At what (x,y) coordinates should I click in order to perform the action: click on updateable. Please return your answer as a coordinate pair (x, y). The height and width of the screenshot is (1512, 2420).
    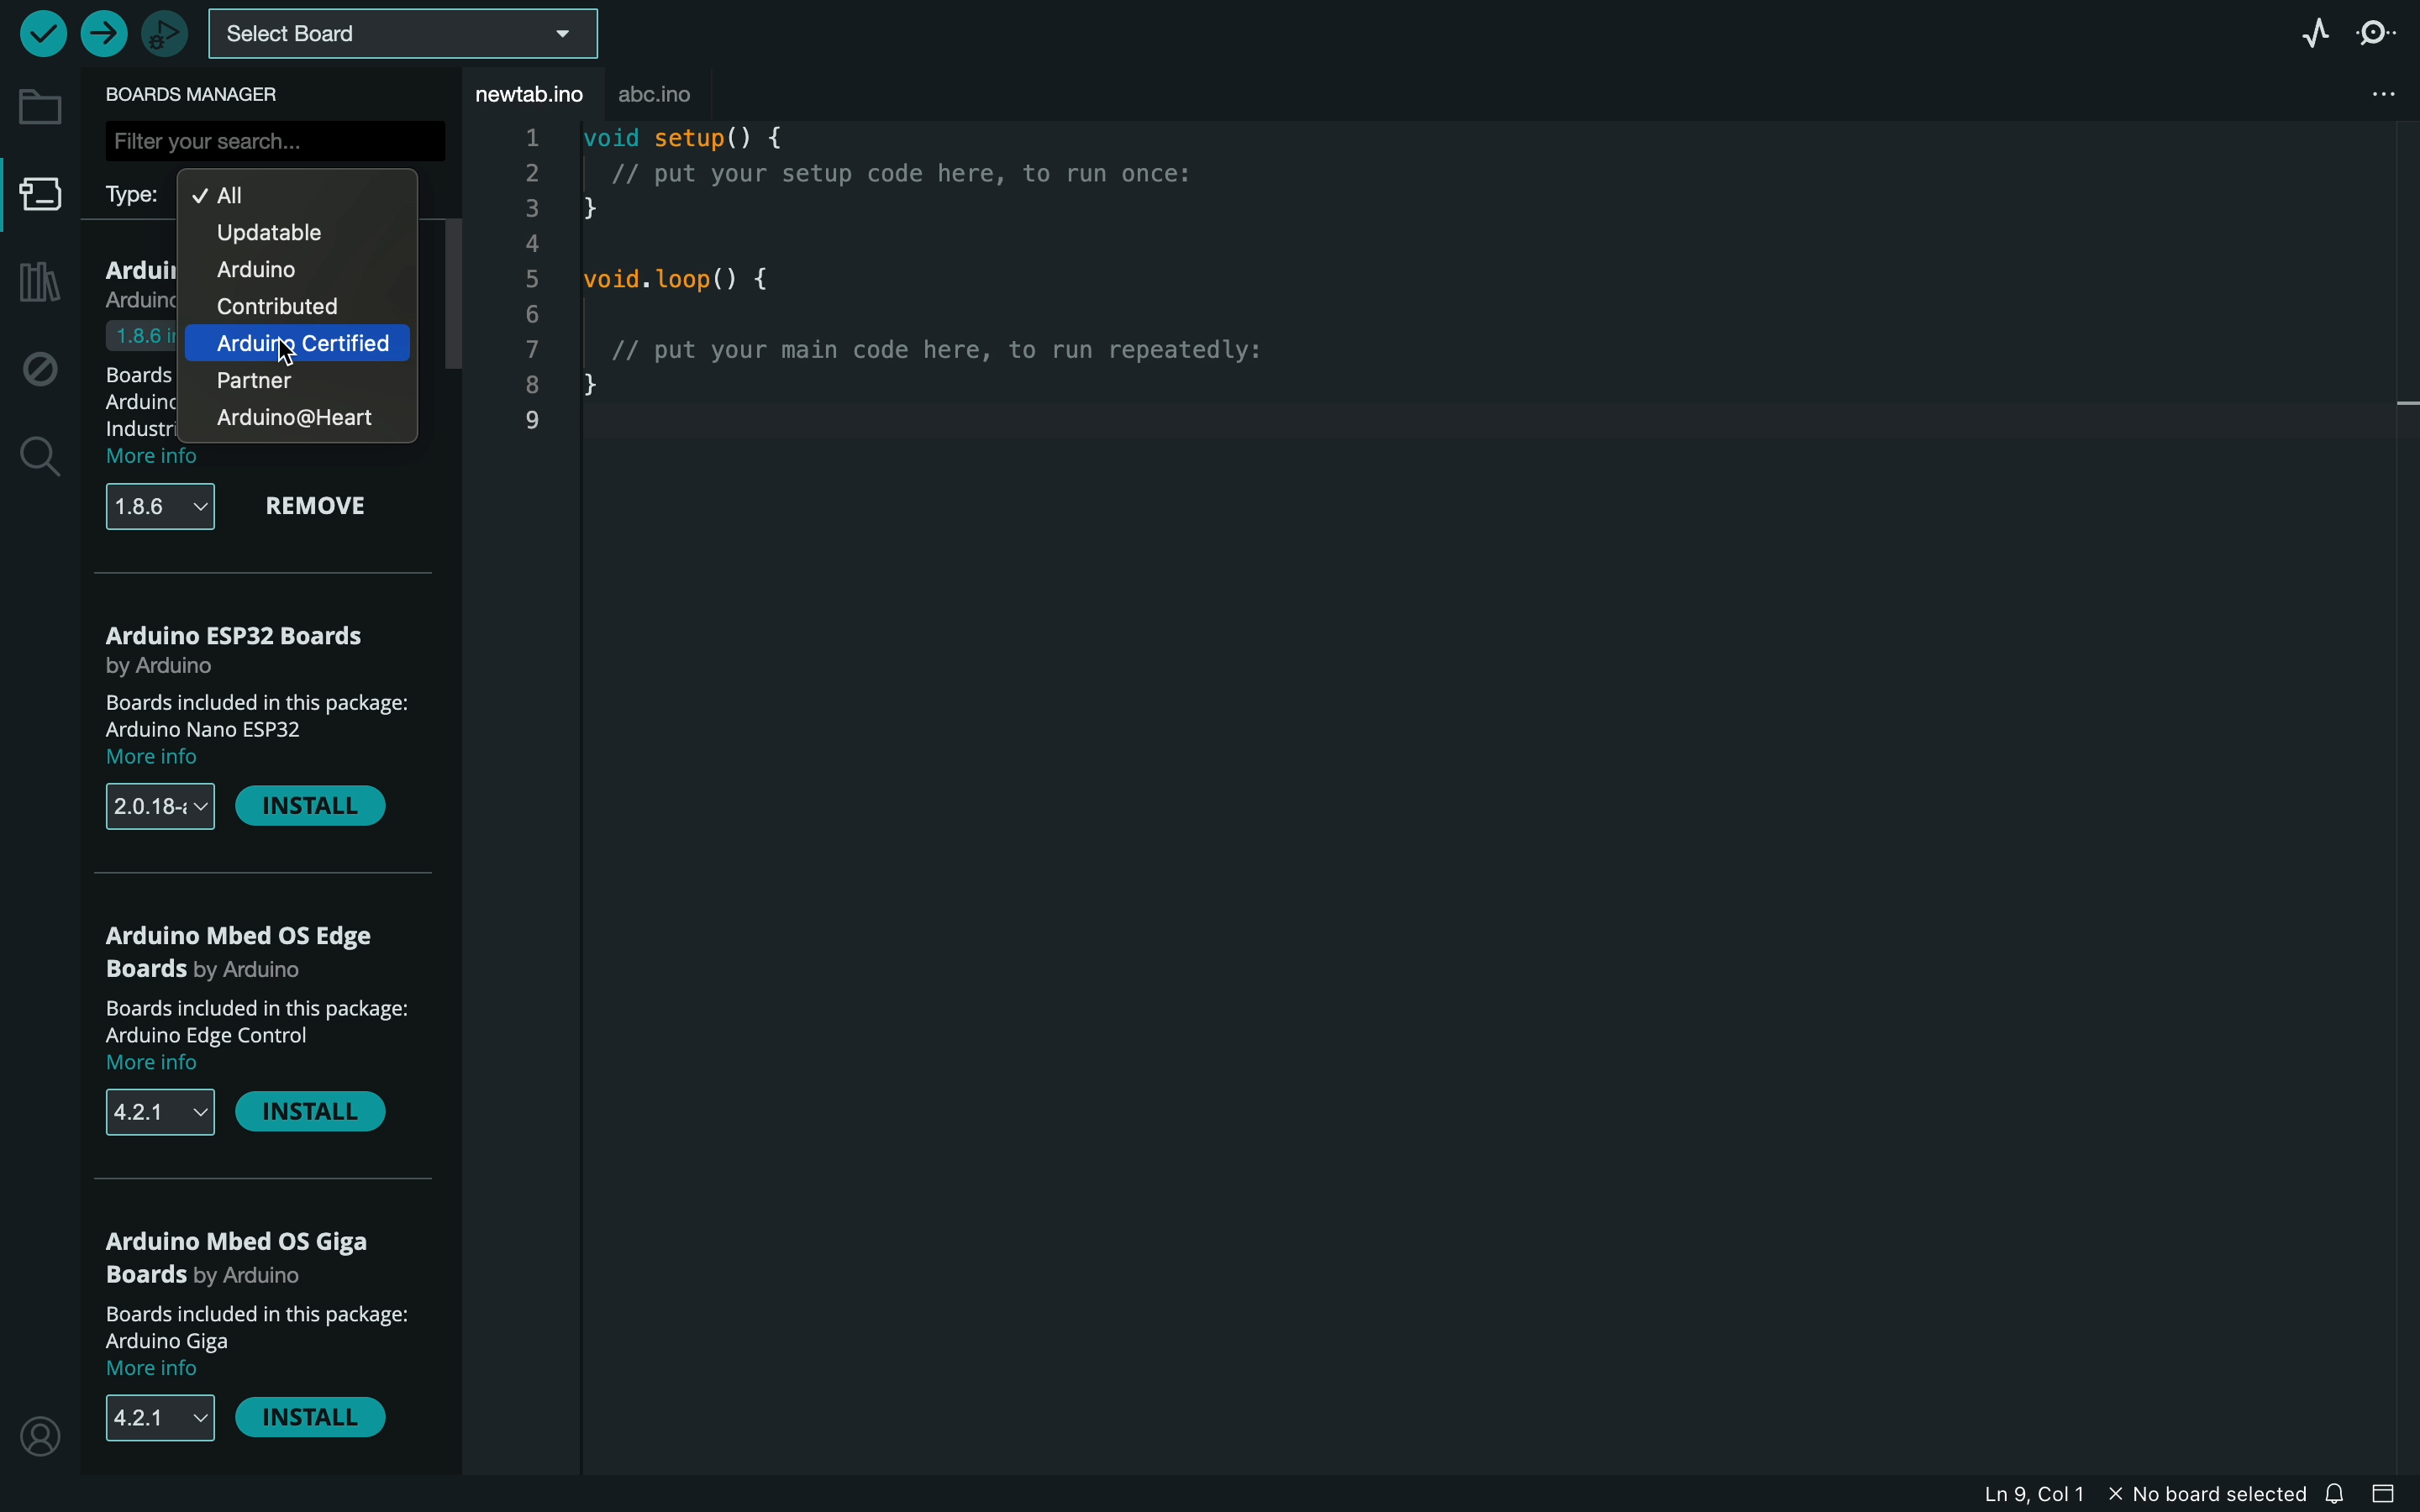
    Looking at the image, I should click on (287, 232).